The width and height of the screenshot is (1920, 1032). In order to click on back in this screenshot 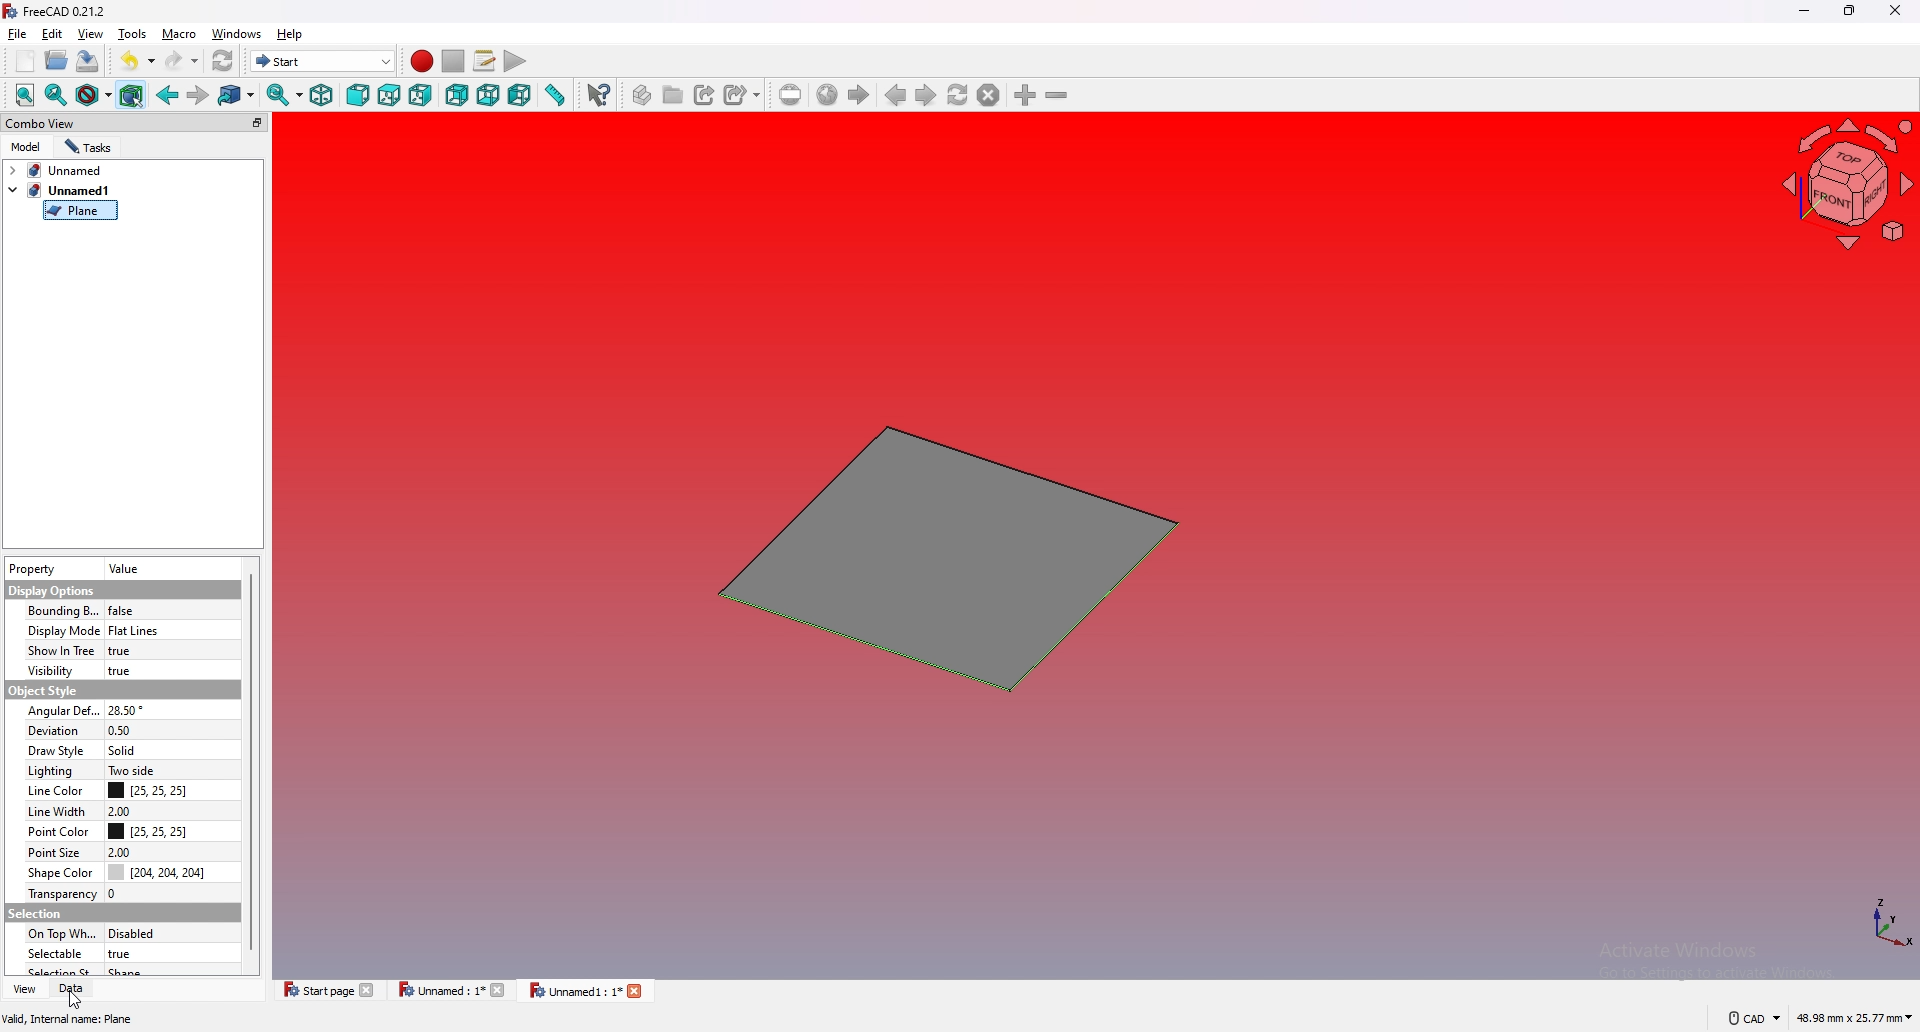, I will do `click(168, 94)`.